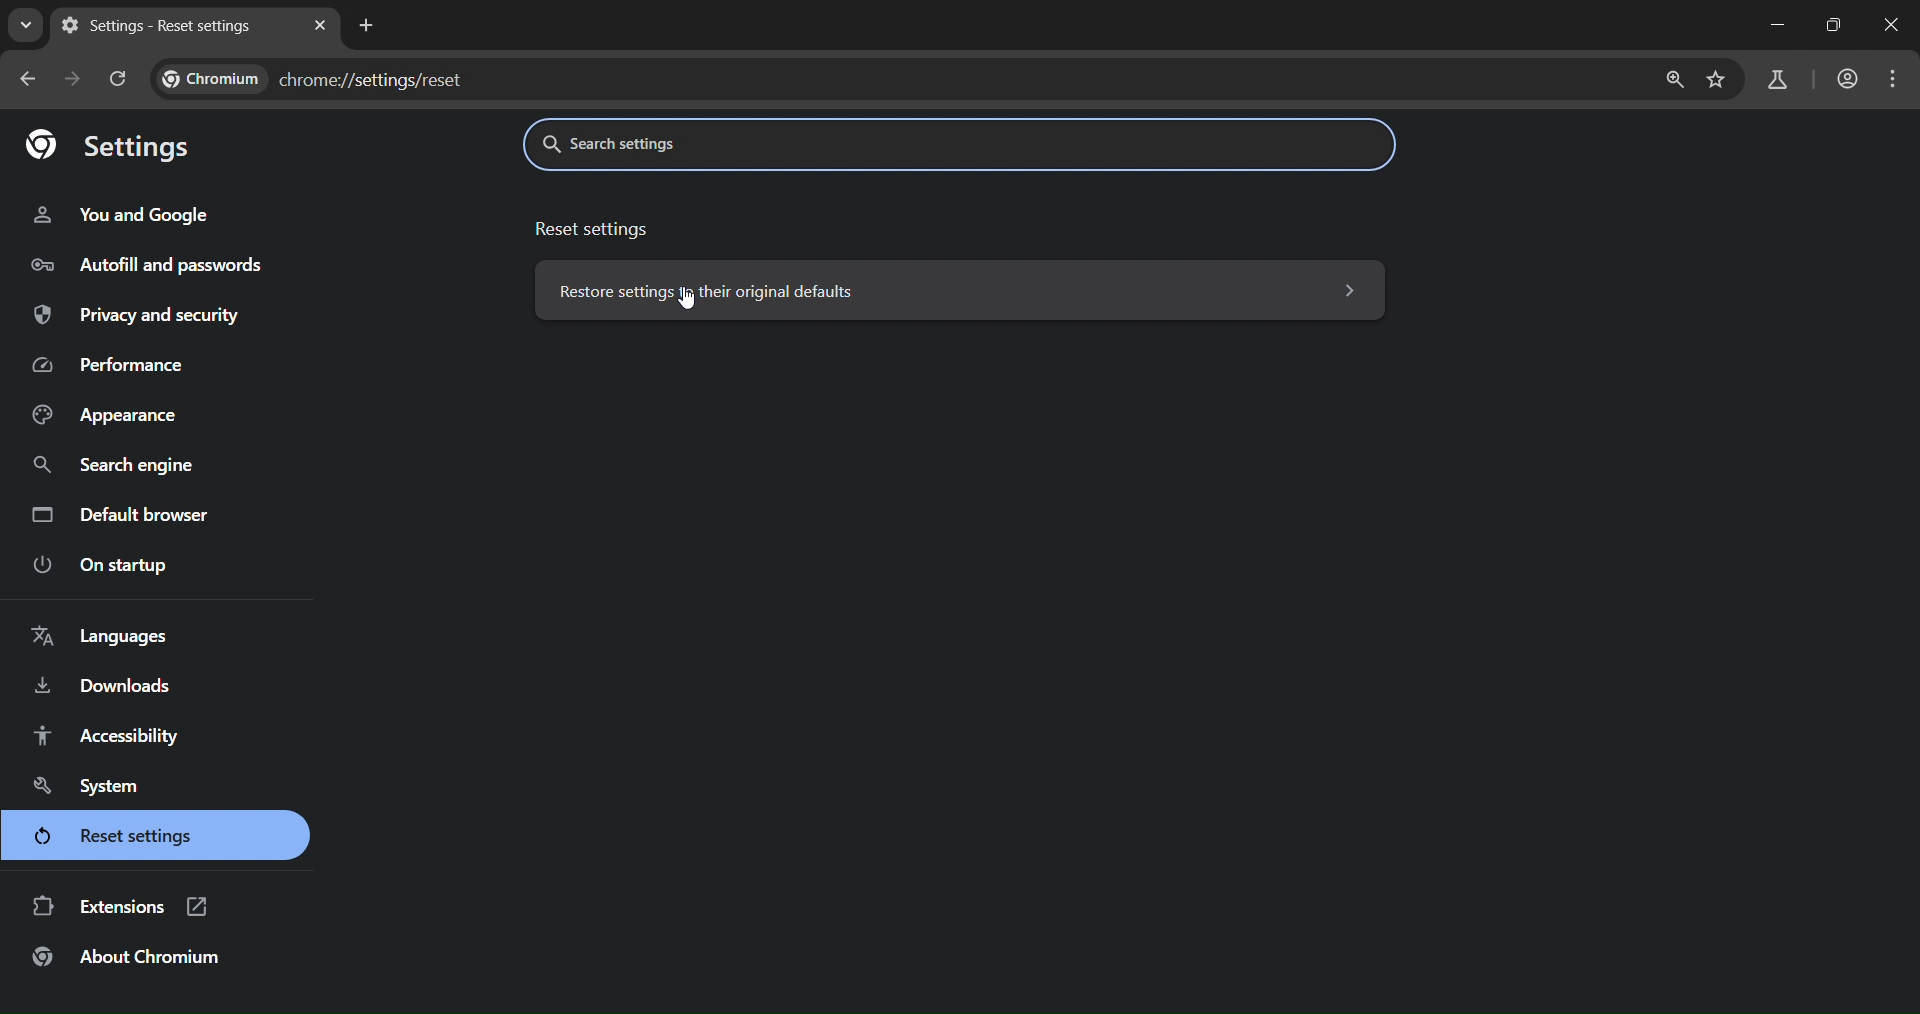 The image size is (1920, 1014). What do you see at coordinates (108, 563) in the screenshot?
I see `on startup` at bounding box center [108, 563].